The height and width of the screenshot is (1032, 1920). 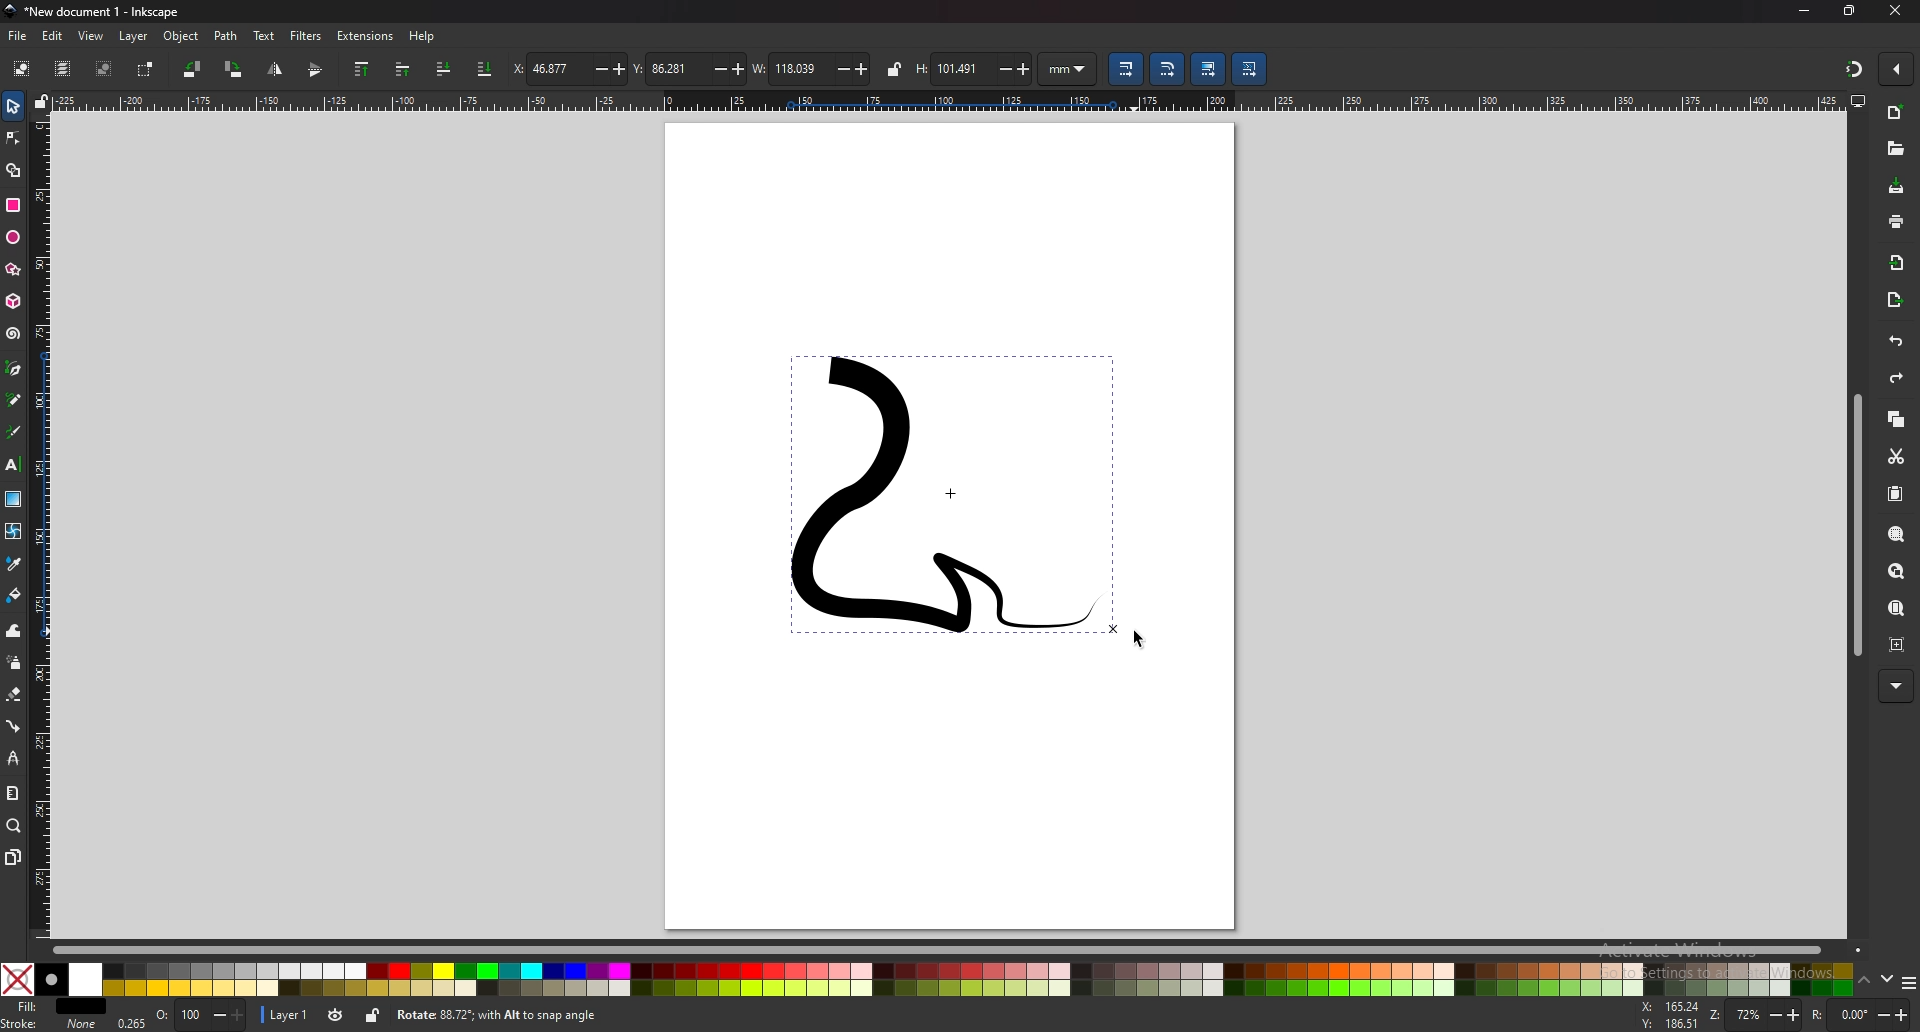 What do you see at coordinates (364, 69) in the screenshot?
I see `raise selection to top` at bounding box center [364, 69].